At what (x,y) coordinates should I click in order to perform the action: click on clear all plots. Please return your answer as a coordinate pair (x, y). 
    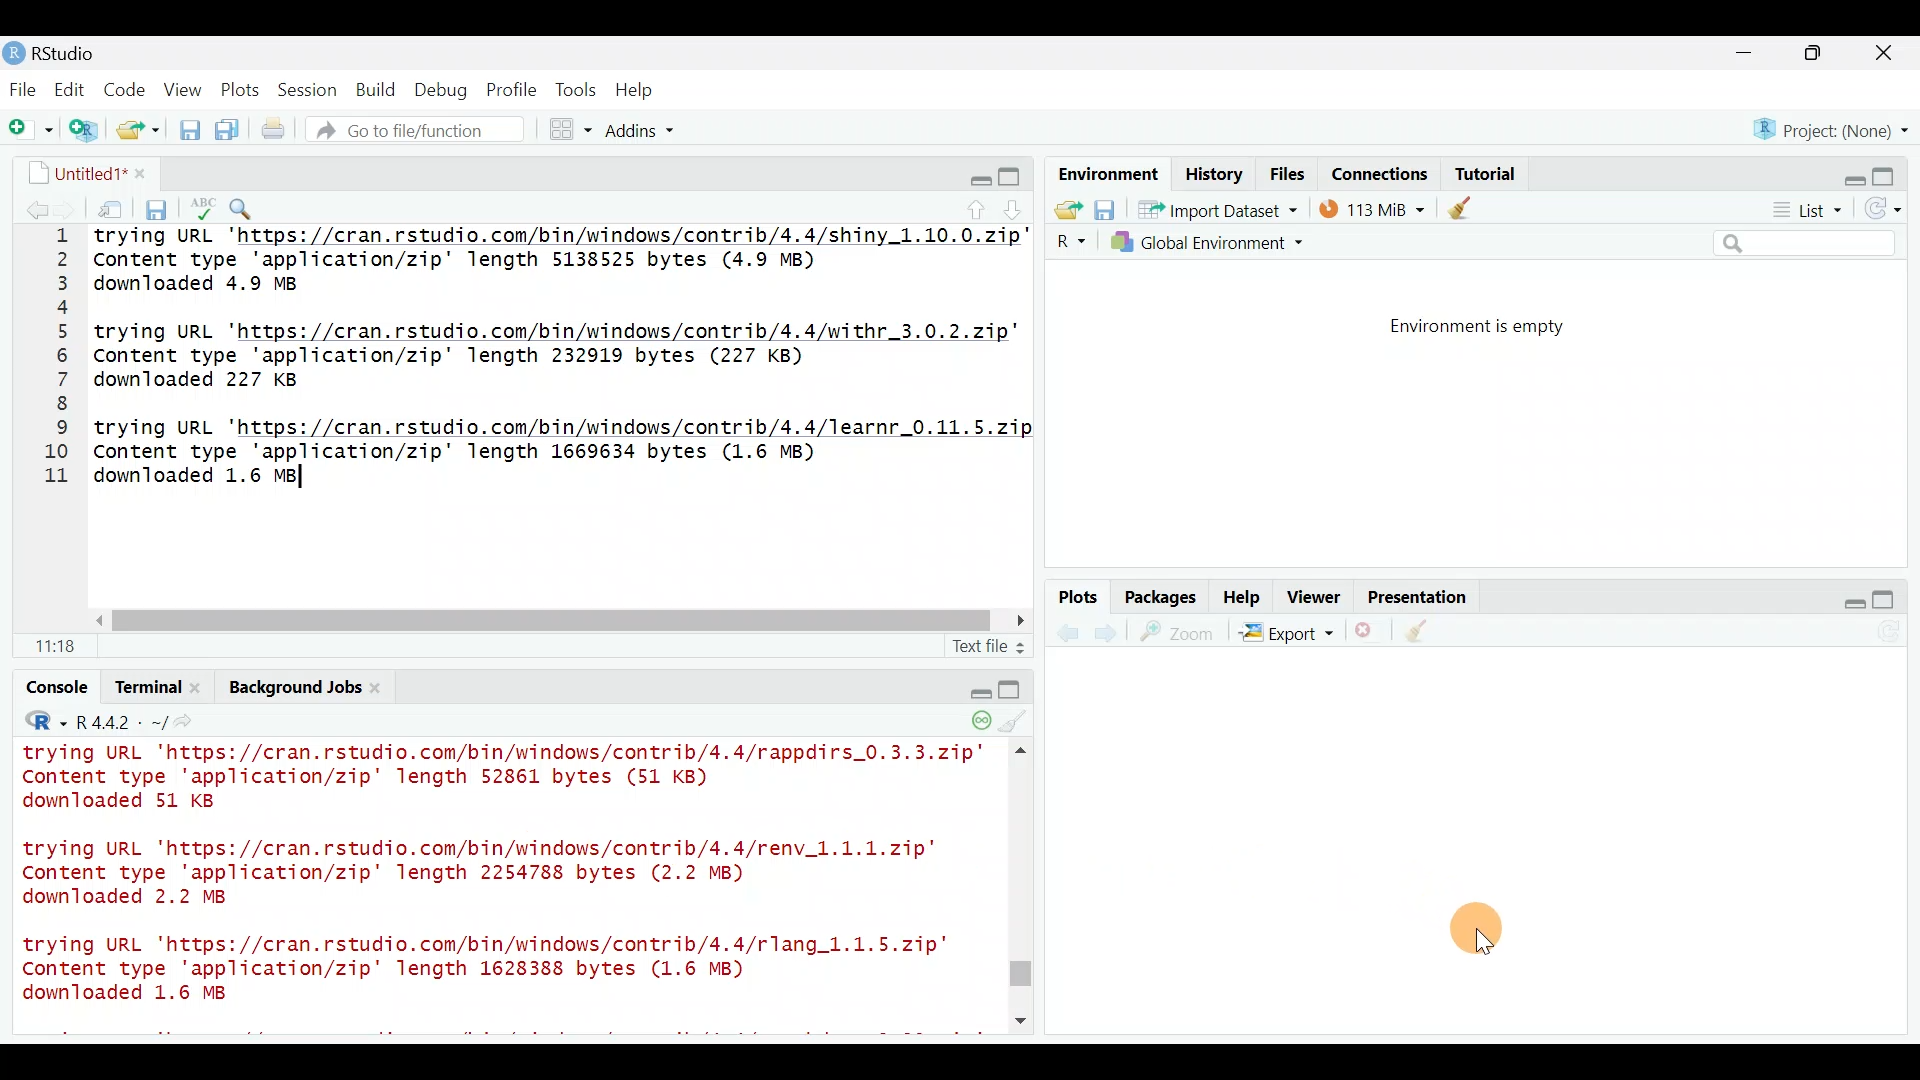
    Looking at the image, I should click on (1428, 634).